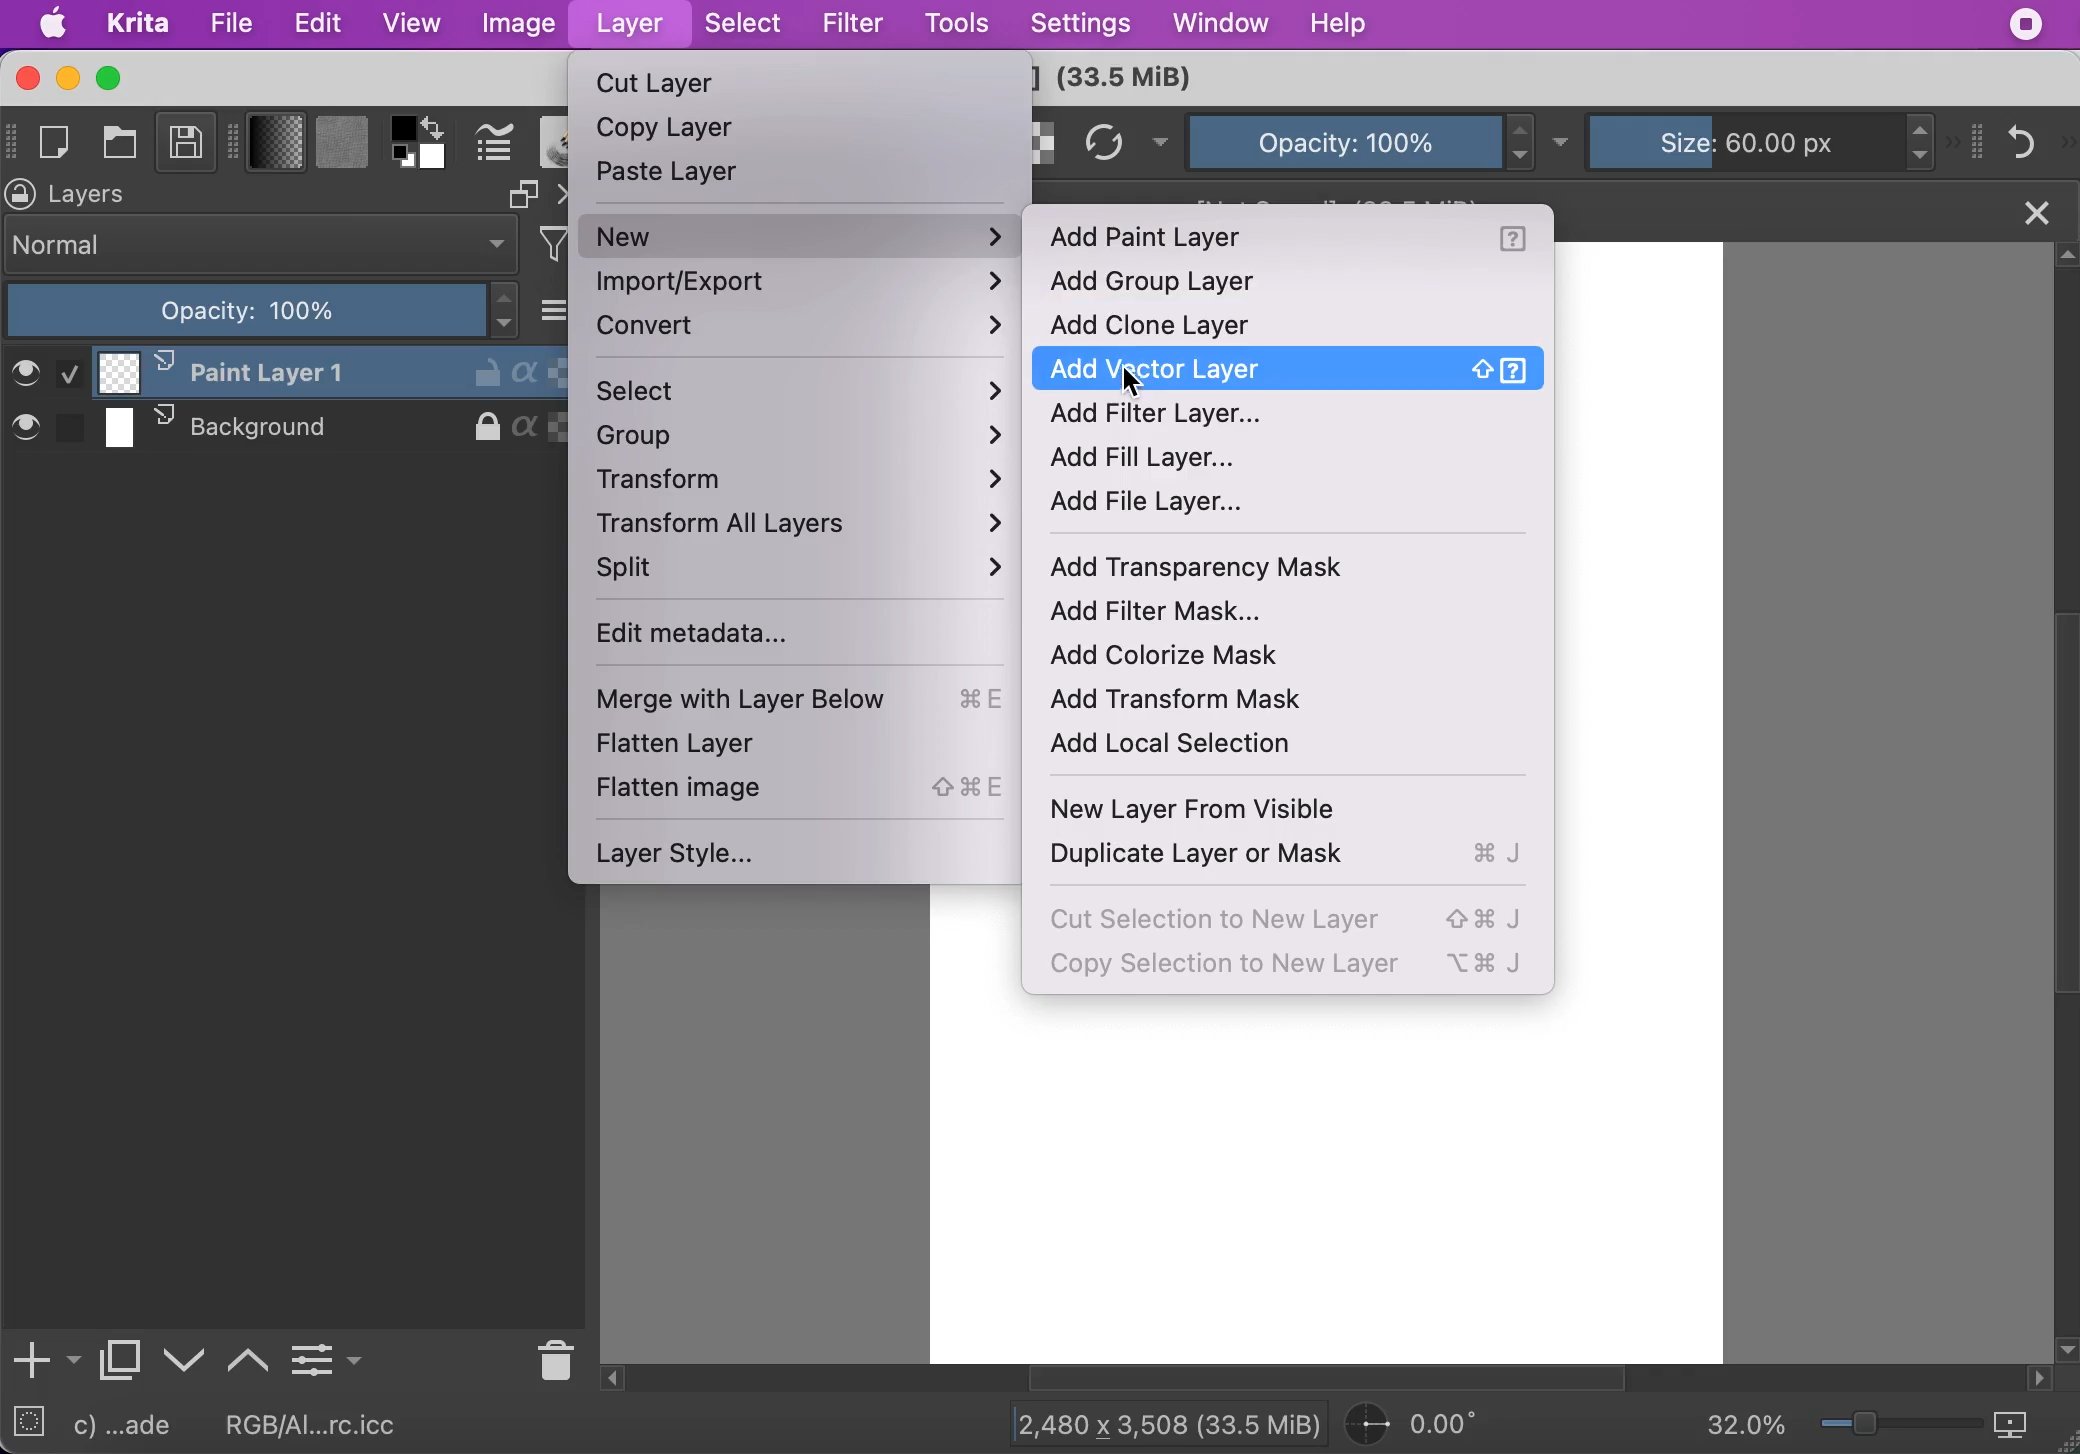 The width and height of the screenshot is (2080, 1454). Describe the element at coordinates (2025, 140) in the screenshot. I see `undo last action` at that location.